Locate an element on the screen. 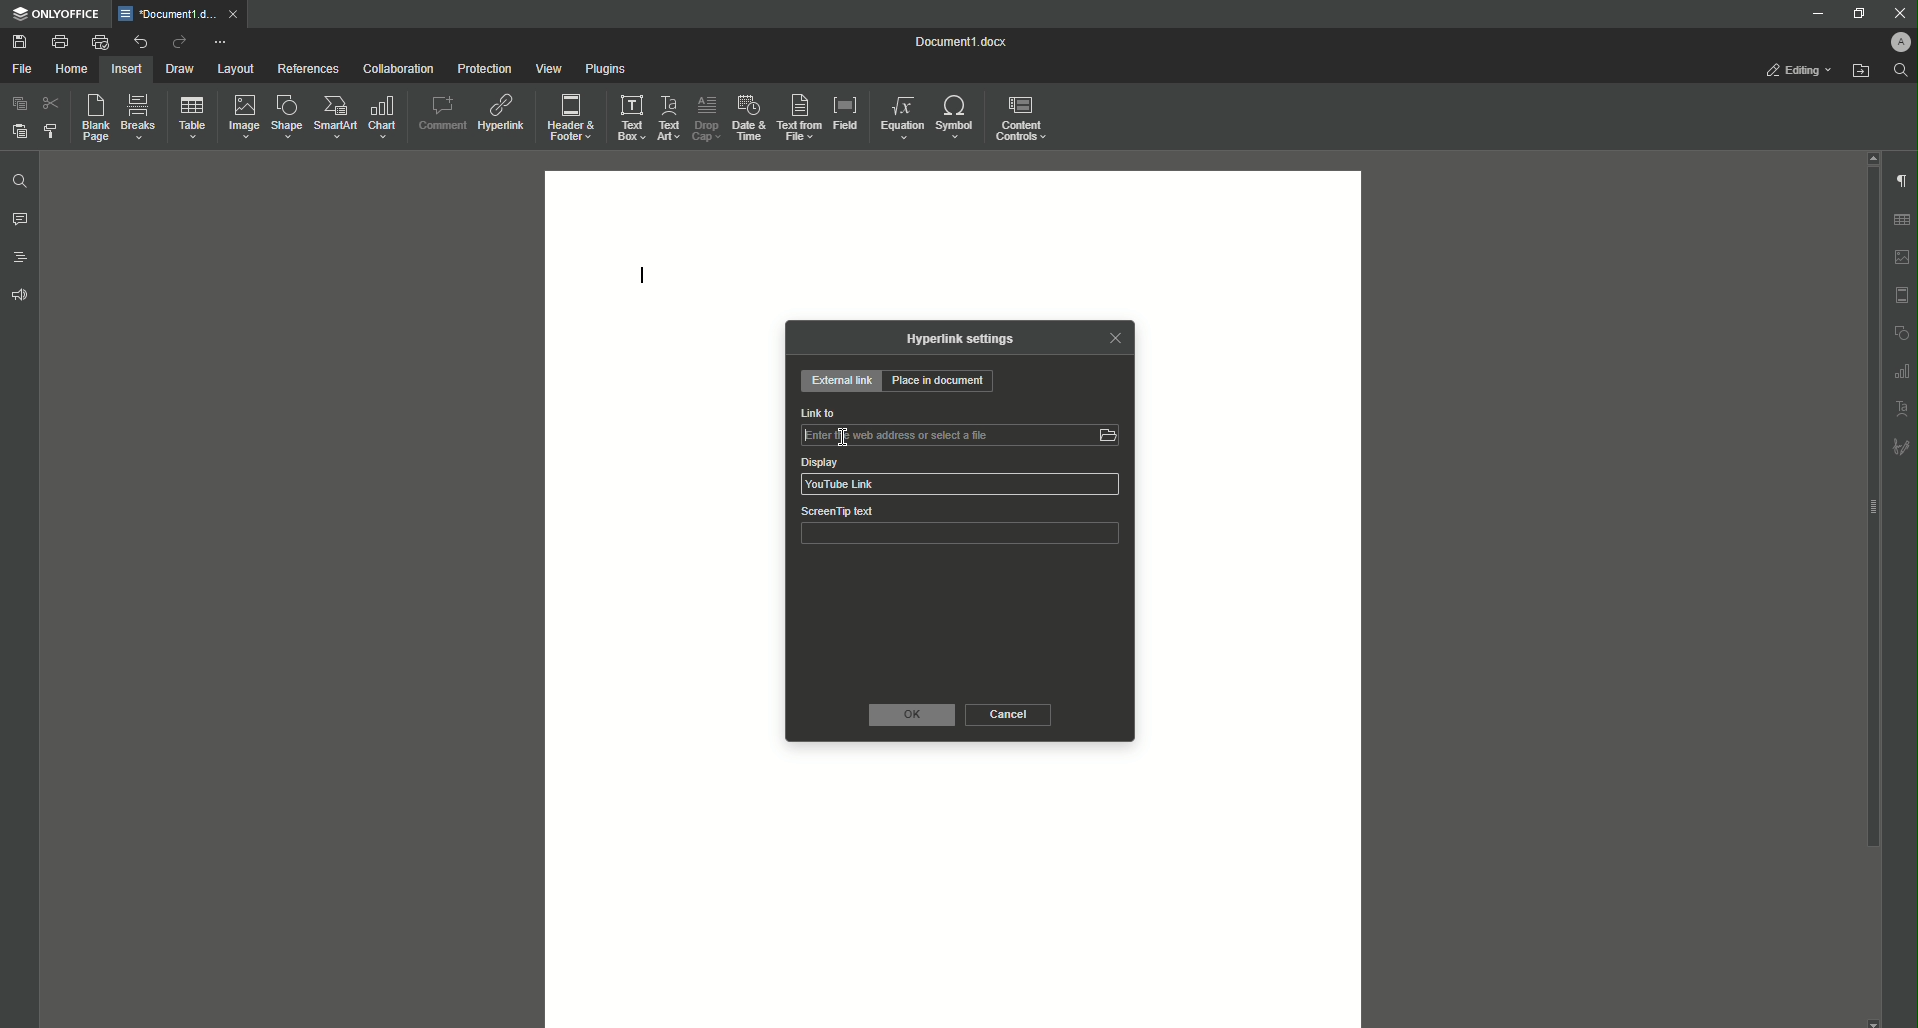 This screenshot has height=1028, width=1918. Chart is located at coordinates (381, 118).